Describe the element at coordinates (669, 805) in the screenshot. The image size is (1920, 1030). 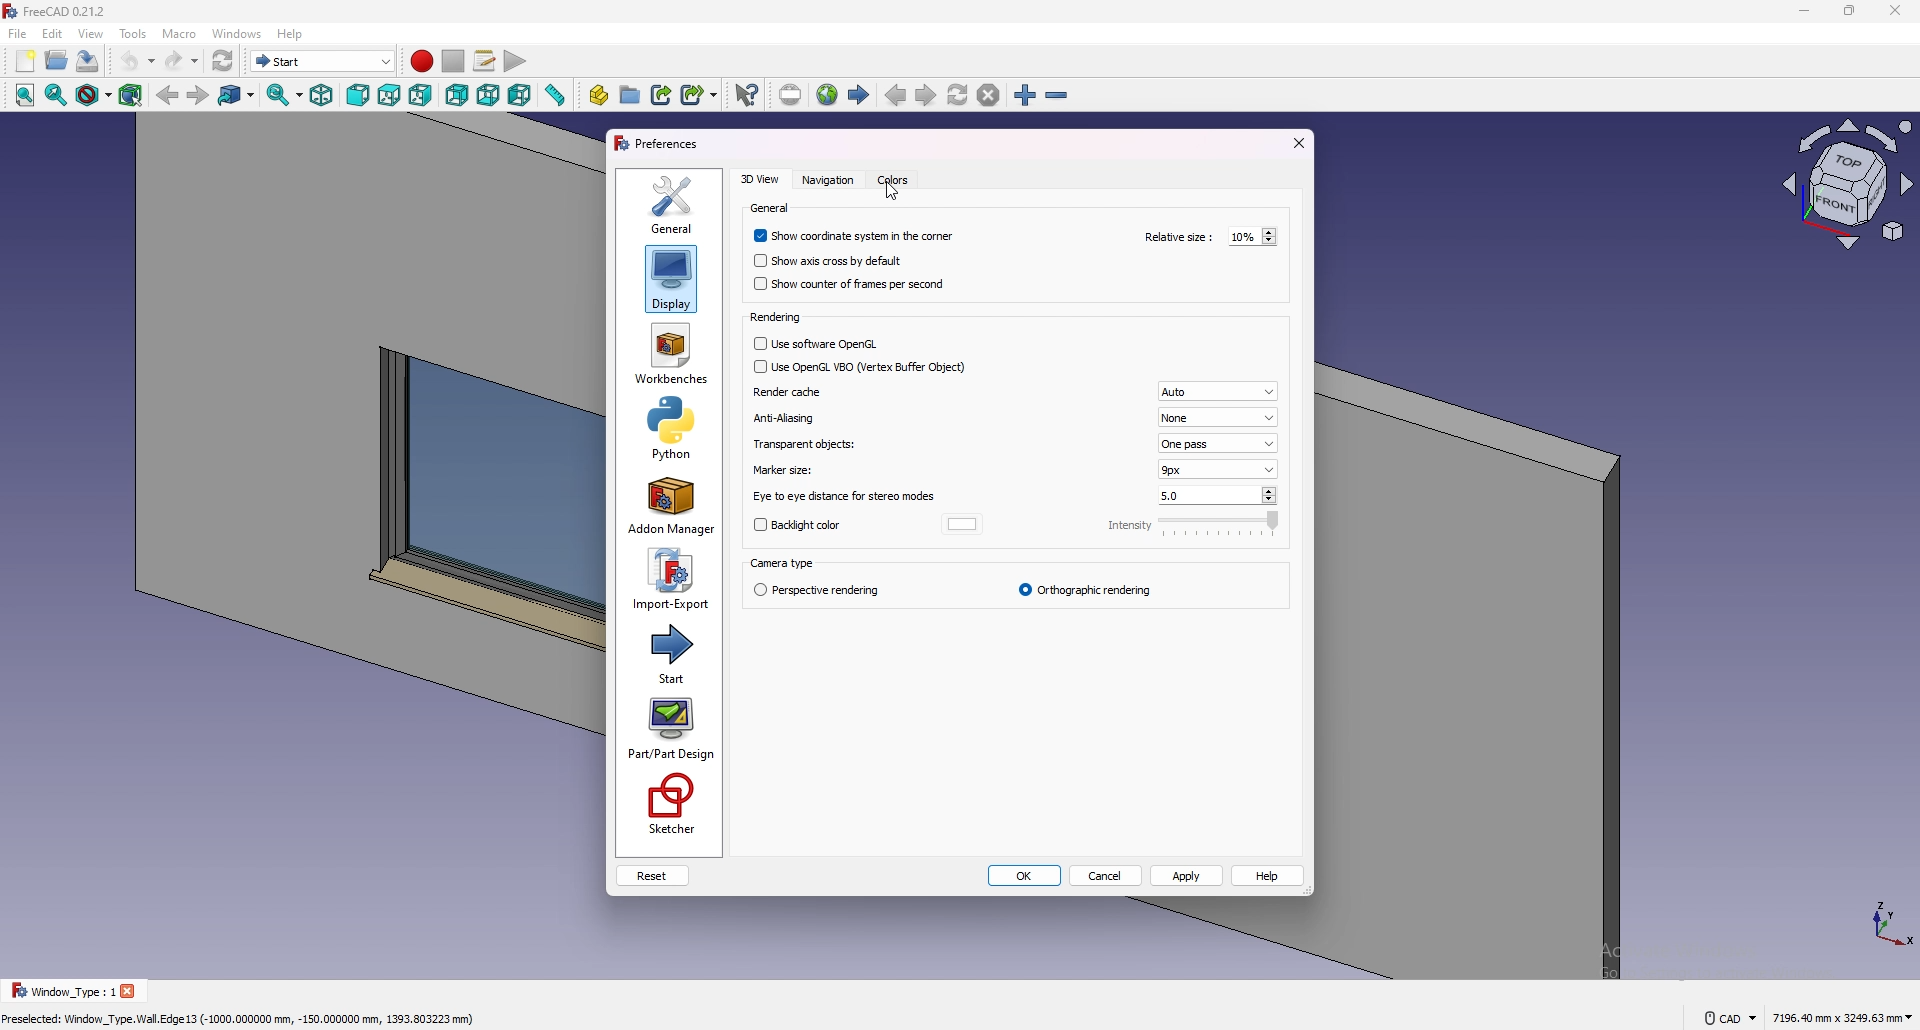
I see `sketcher` at that location.